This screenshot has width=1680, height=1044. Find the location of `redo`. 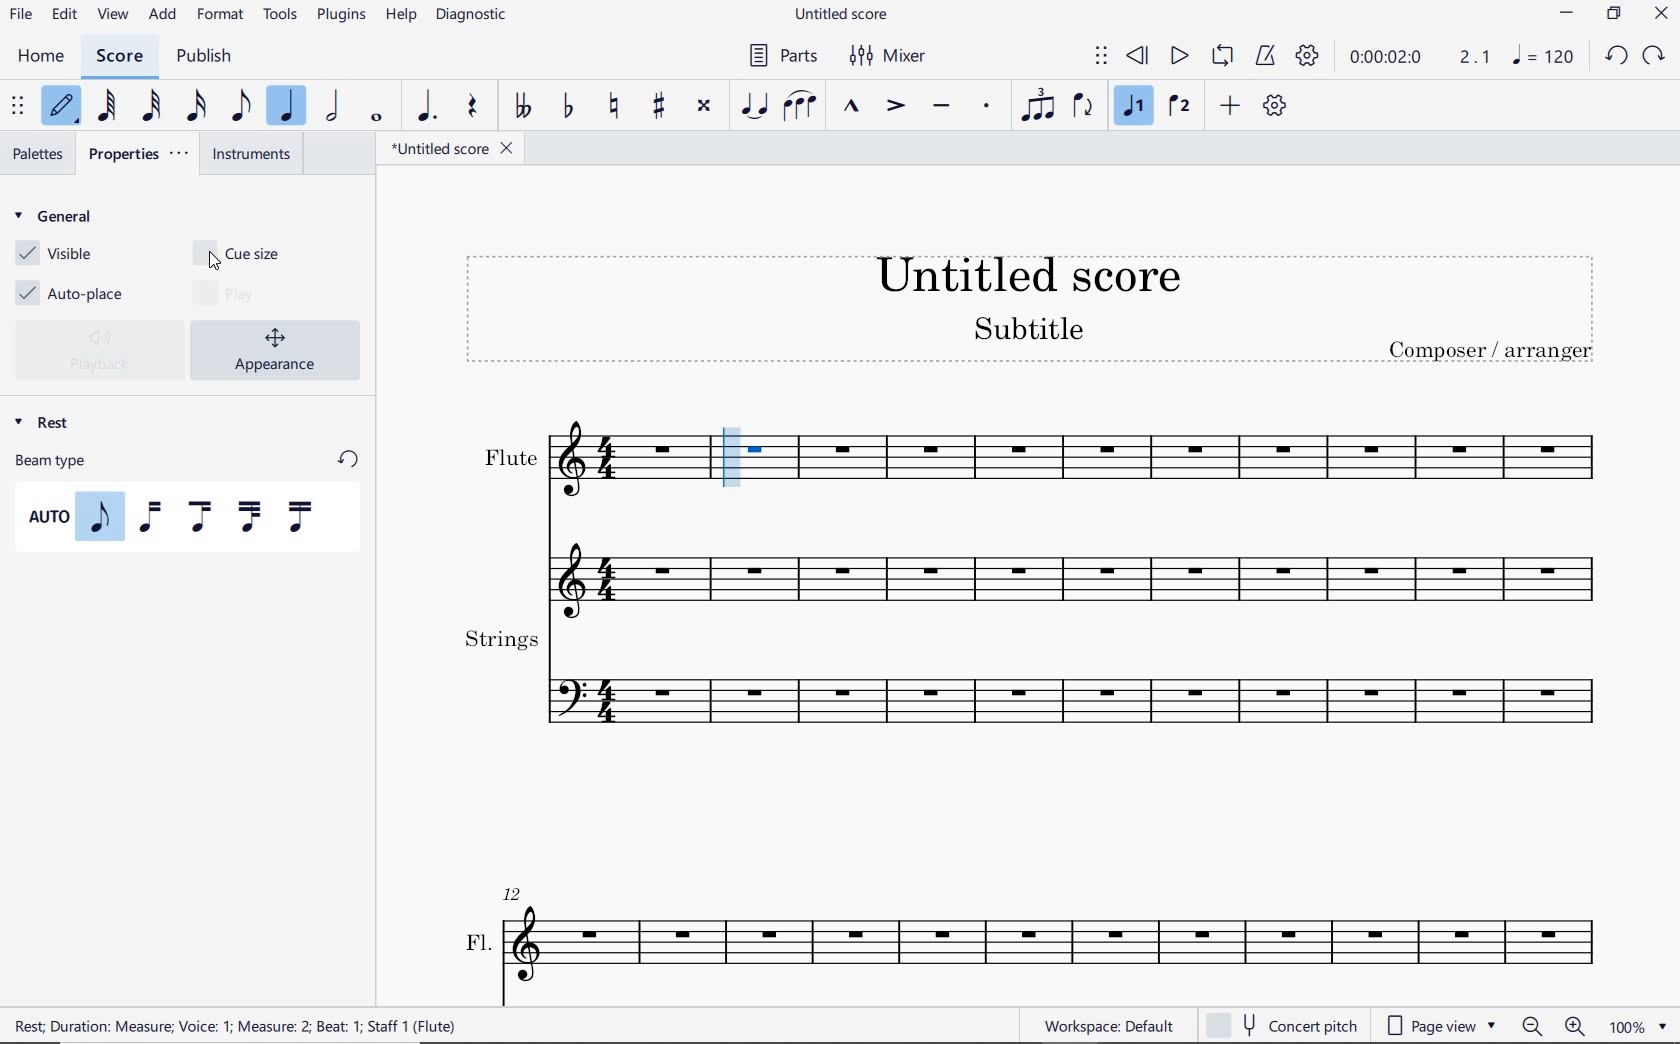

redo is located at coordinates (1657, 54).